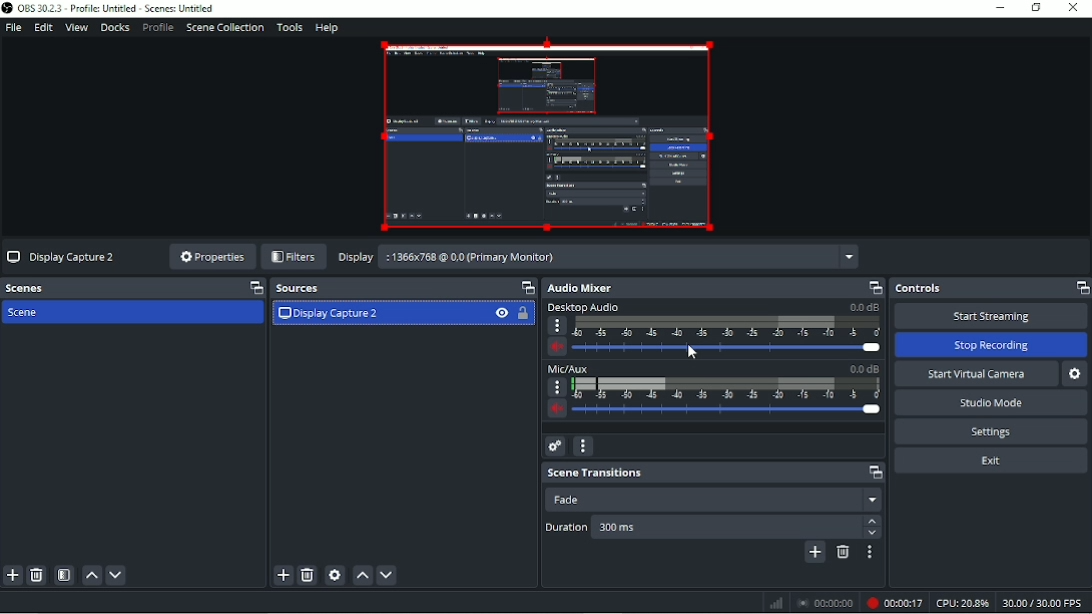  I want to click on Open scene filters, so click(64, 575).